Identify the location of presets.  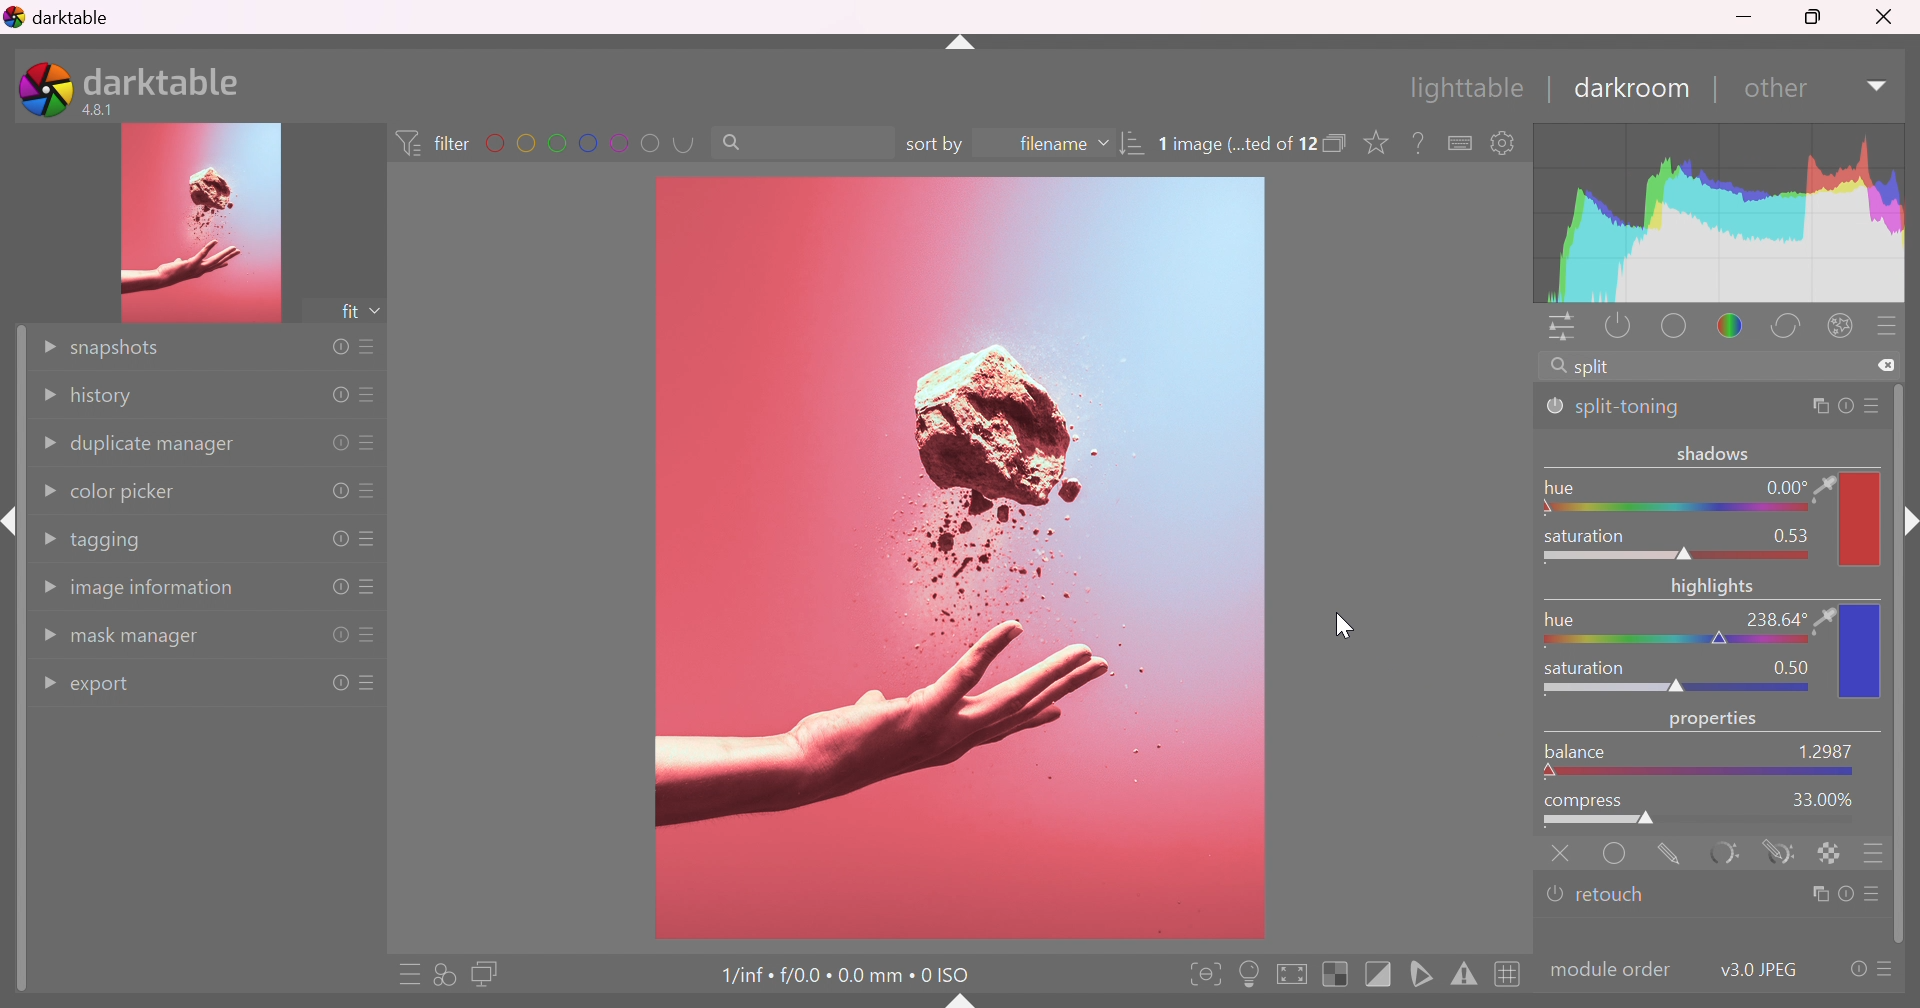
(1885, 328).